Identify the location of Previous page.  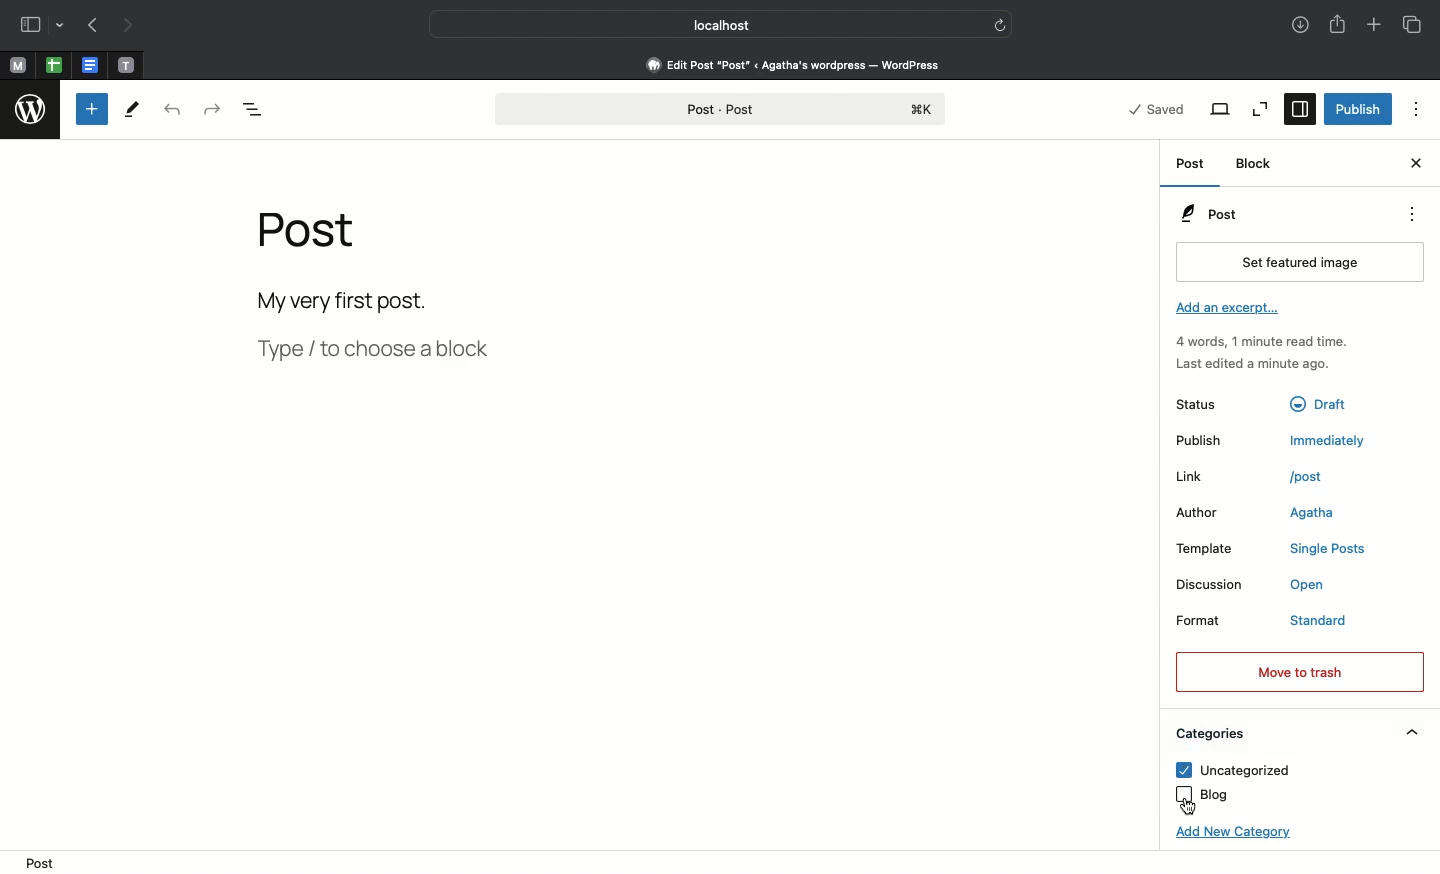
(93, 27).